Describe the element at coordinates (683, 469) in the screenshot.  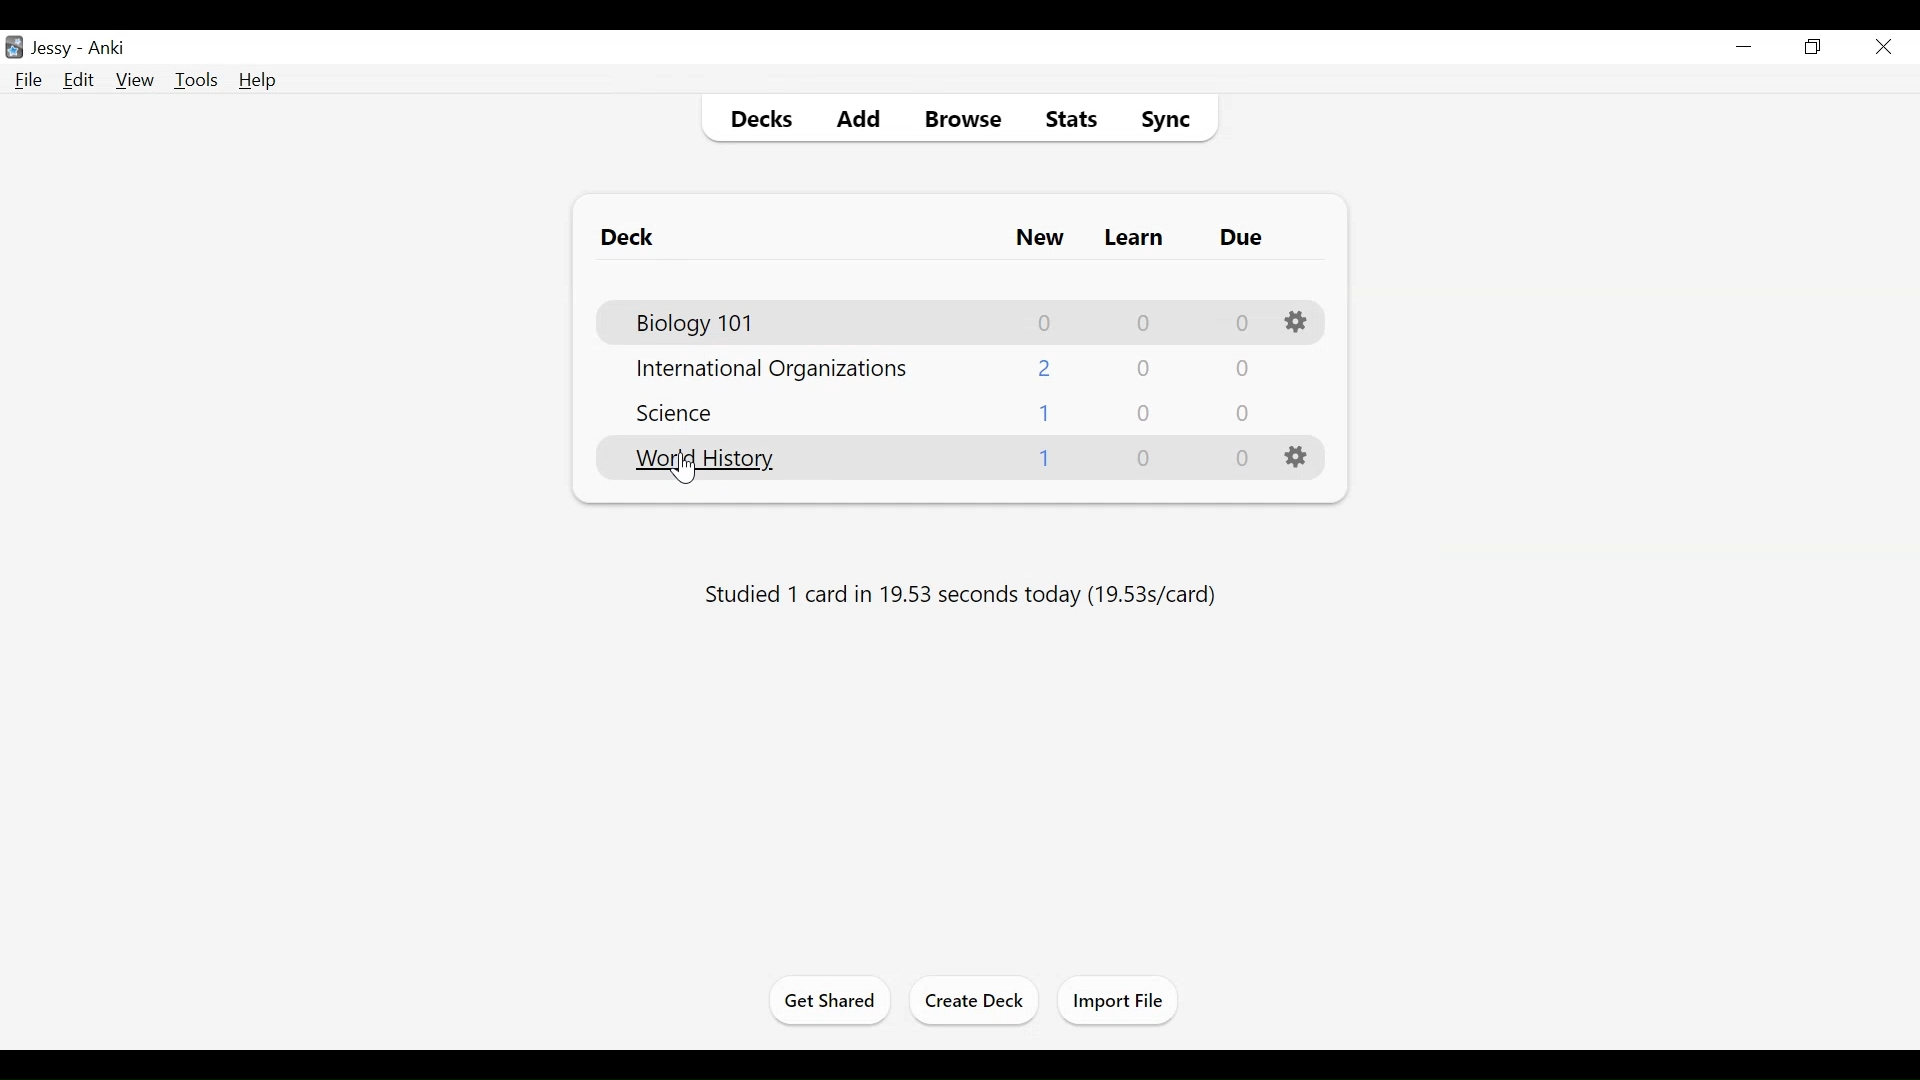
I see `Cursor` at that location.